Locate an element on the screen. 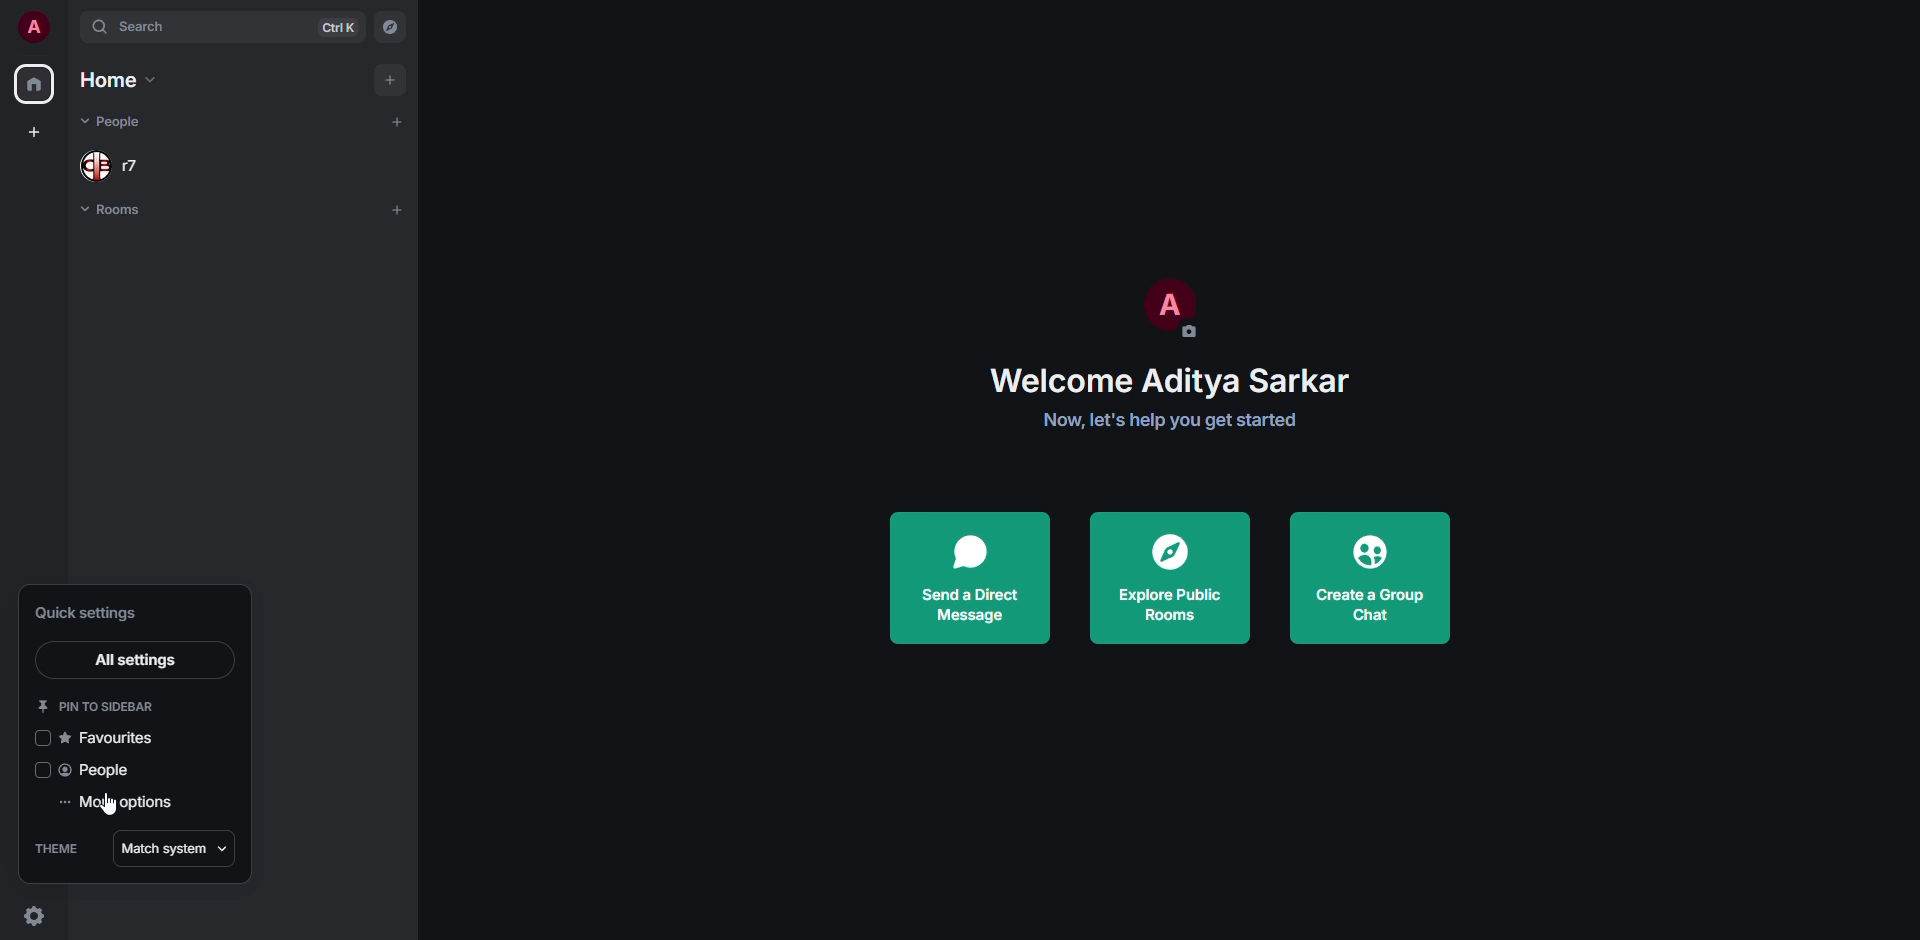  quick settings is located at coordinates (96, 612).